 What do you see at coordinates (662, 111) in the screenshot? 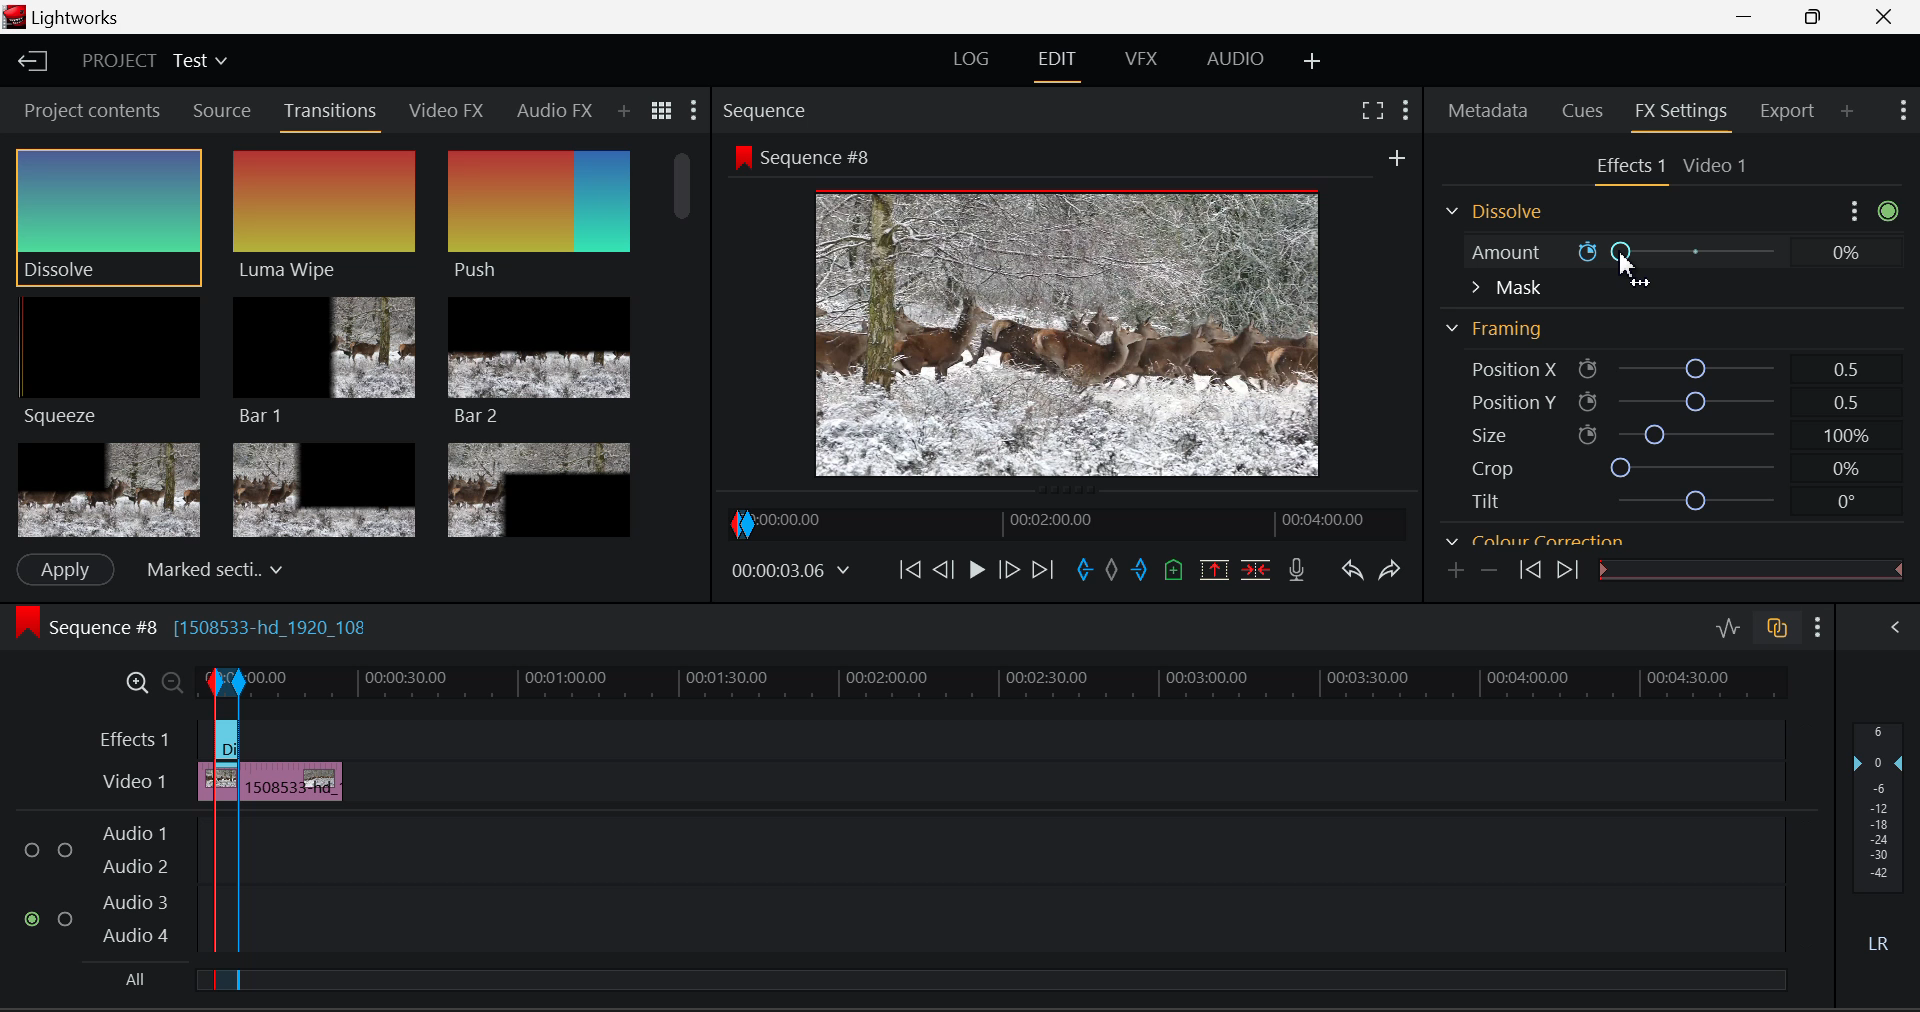
I see `Toggle between list and title view` at bounding box center [662, 111].